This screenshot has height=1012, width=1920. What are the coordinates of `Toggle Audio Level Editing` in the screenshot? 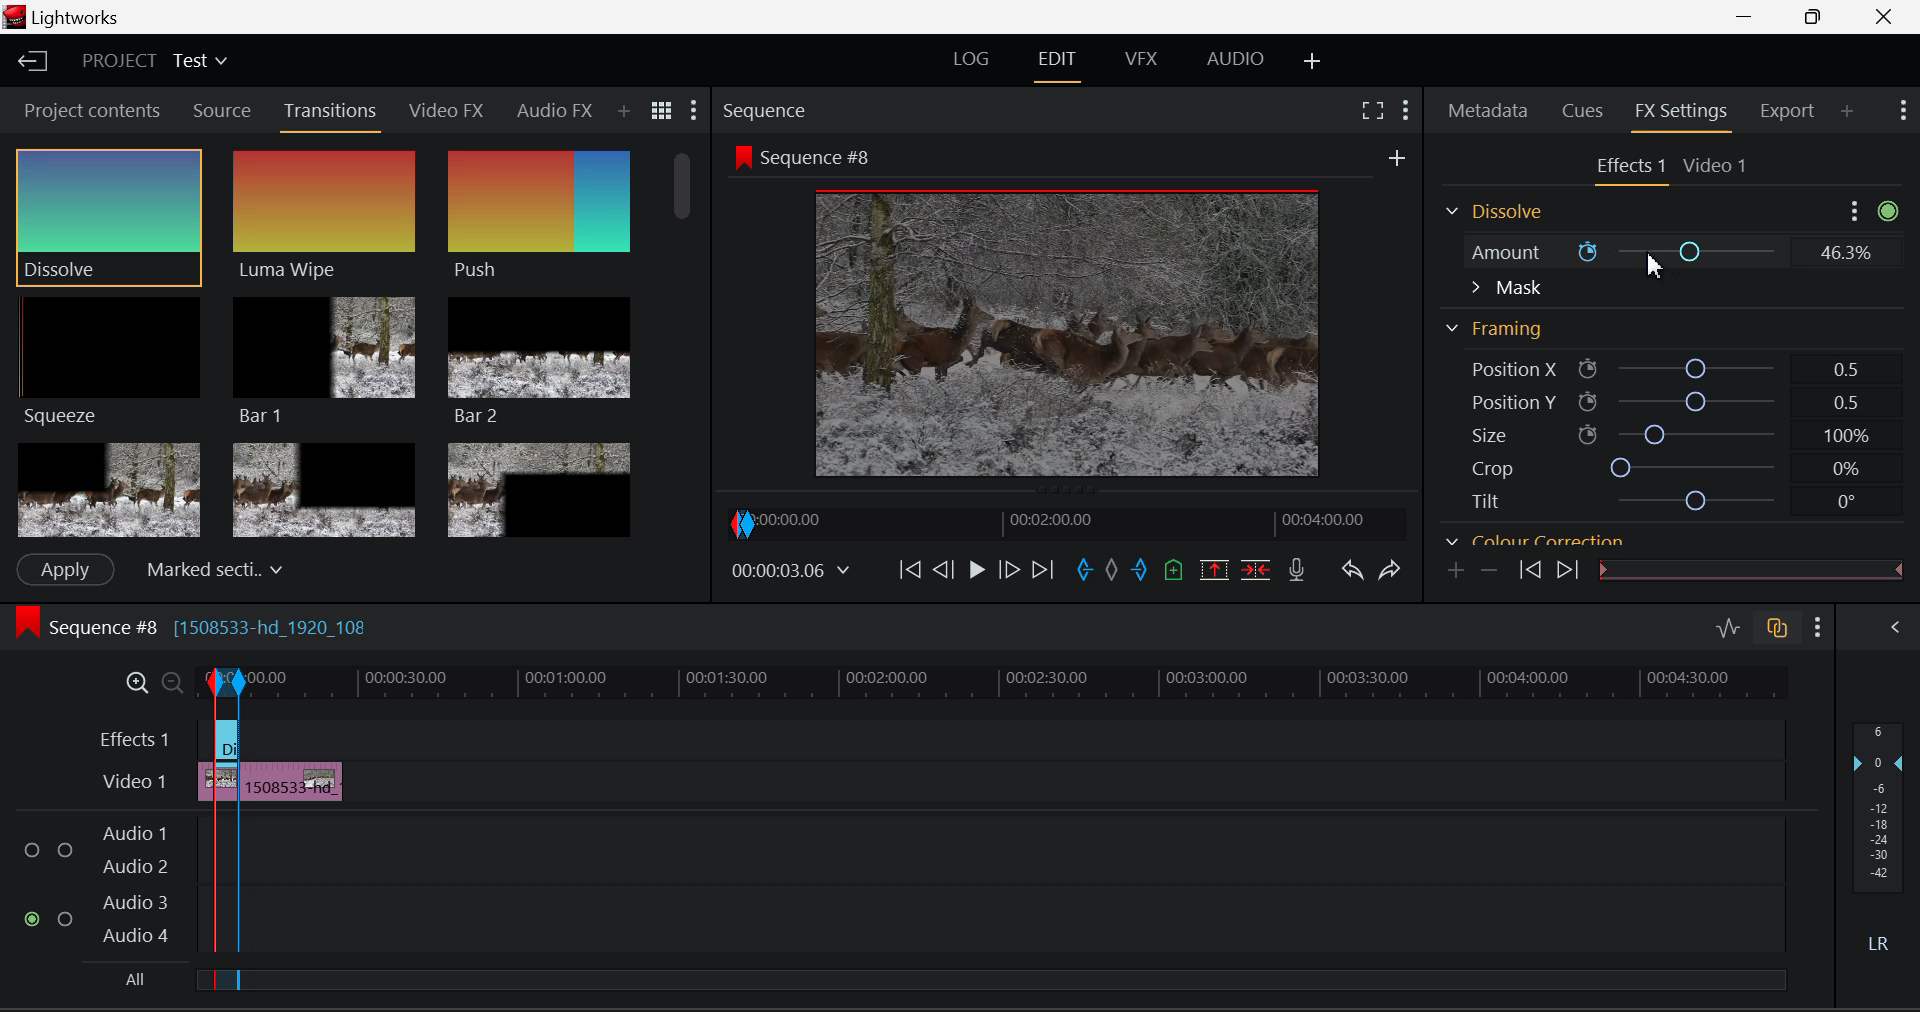 It's located at (1730, 630).